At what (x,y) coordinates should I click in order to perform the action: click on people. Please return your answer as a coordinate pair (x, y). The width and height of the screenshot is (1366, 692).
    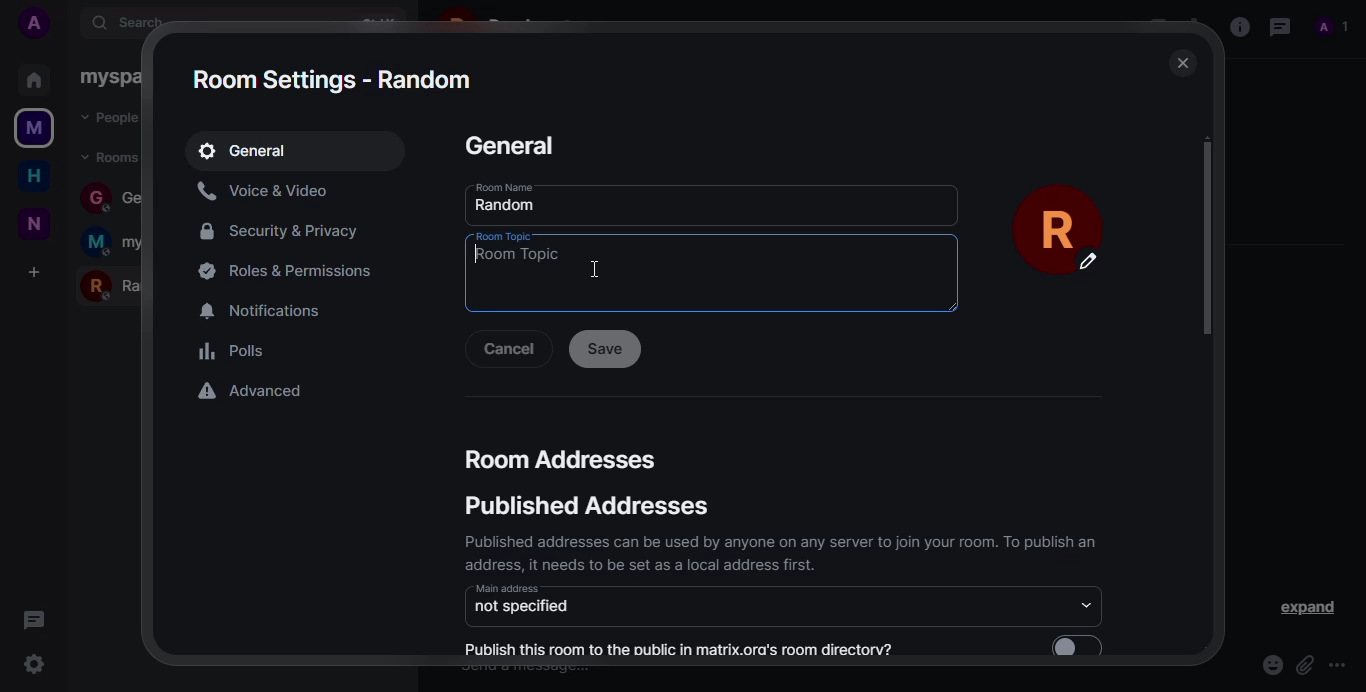
    Looking at the image, I should click on (117, 118).